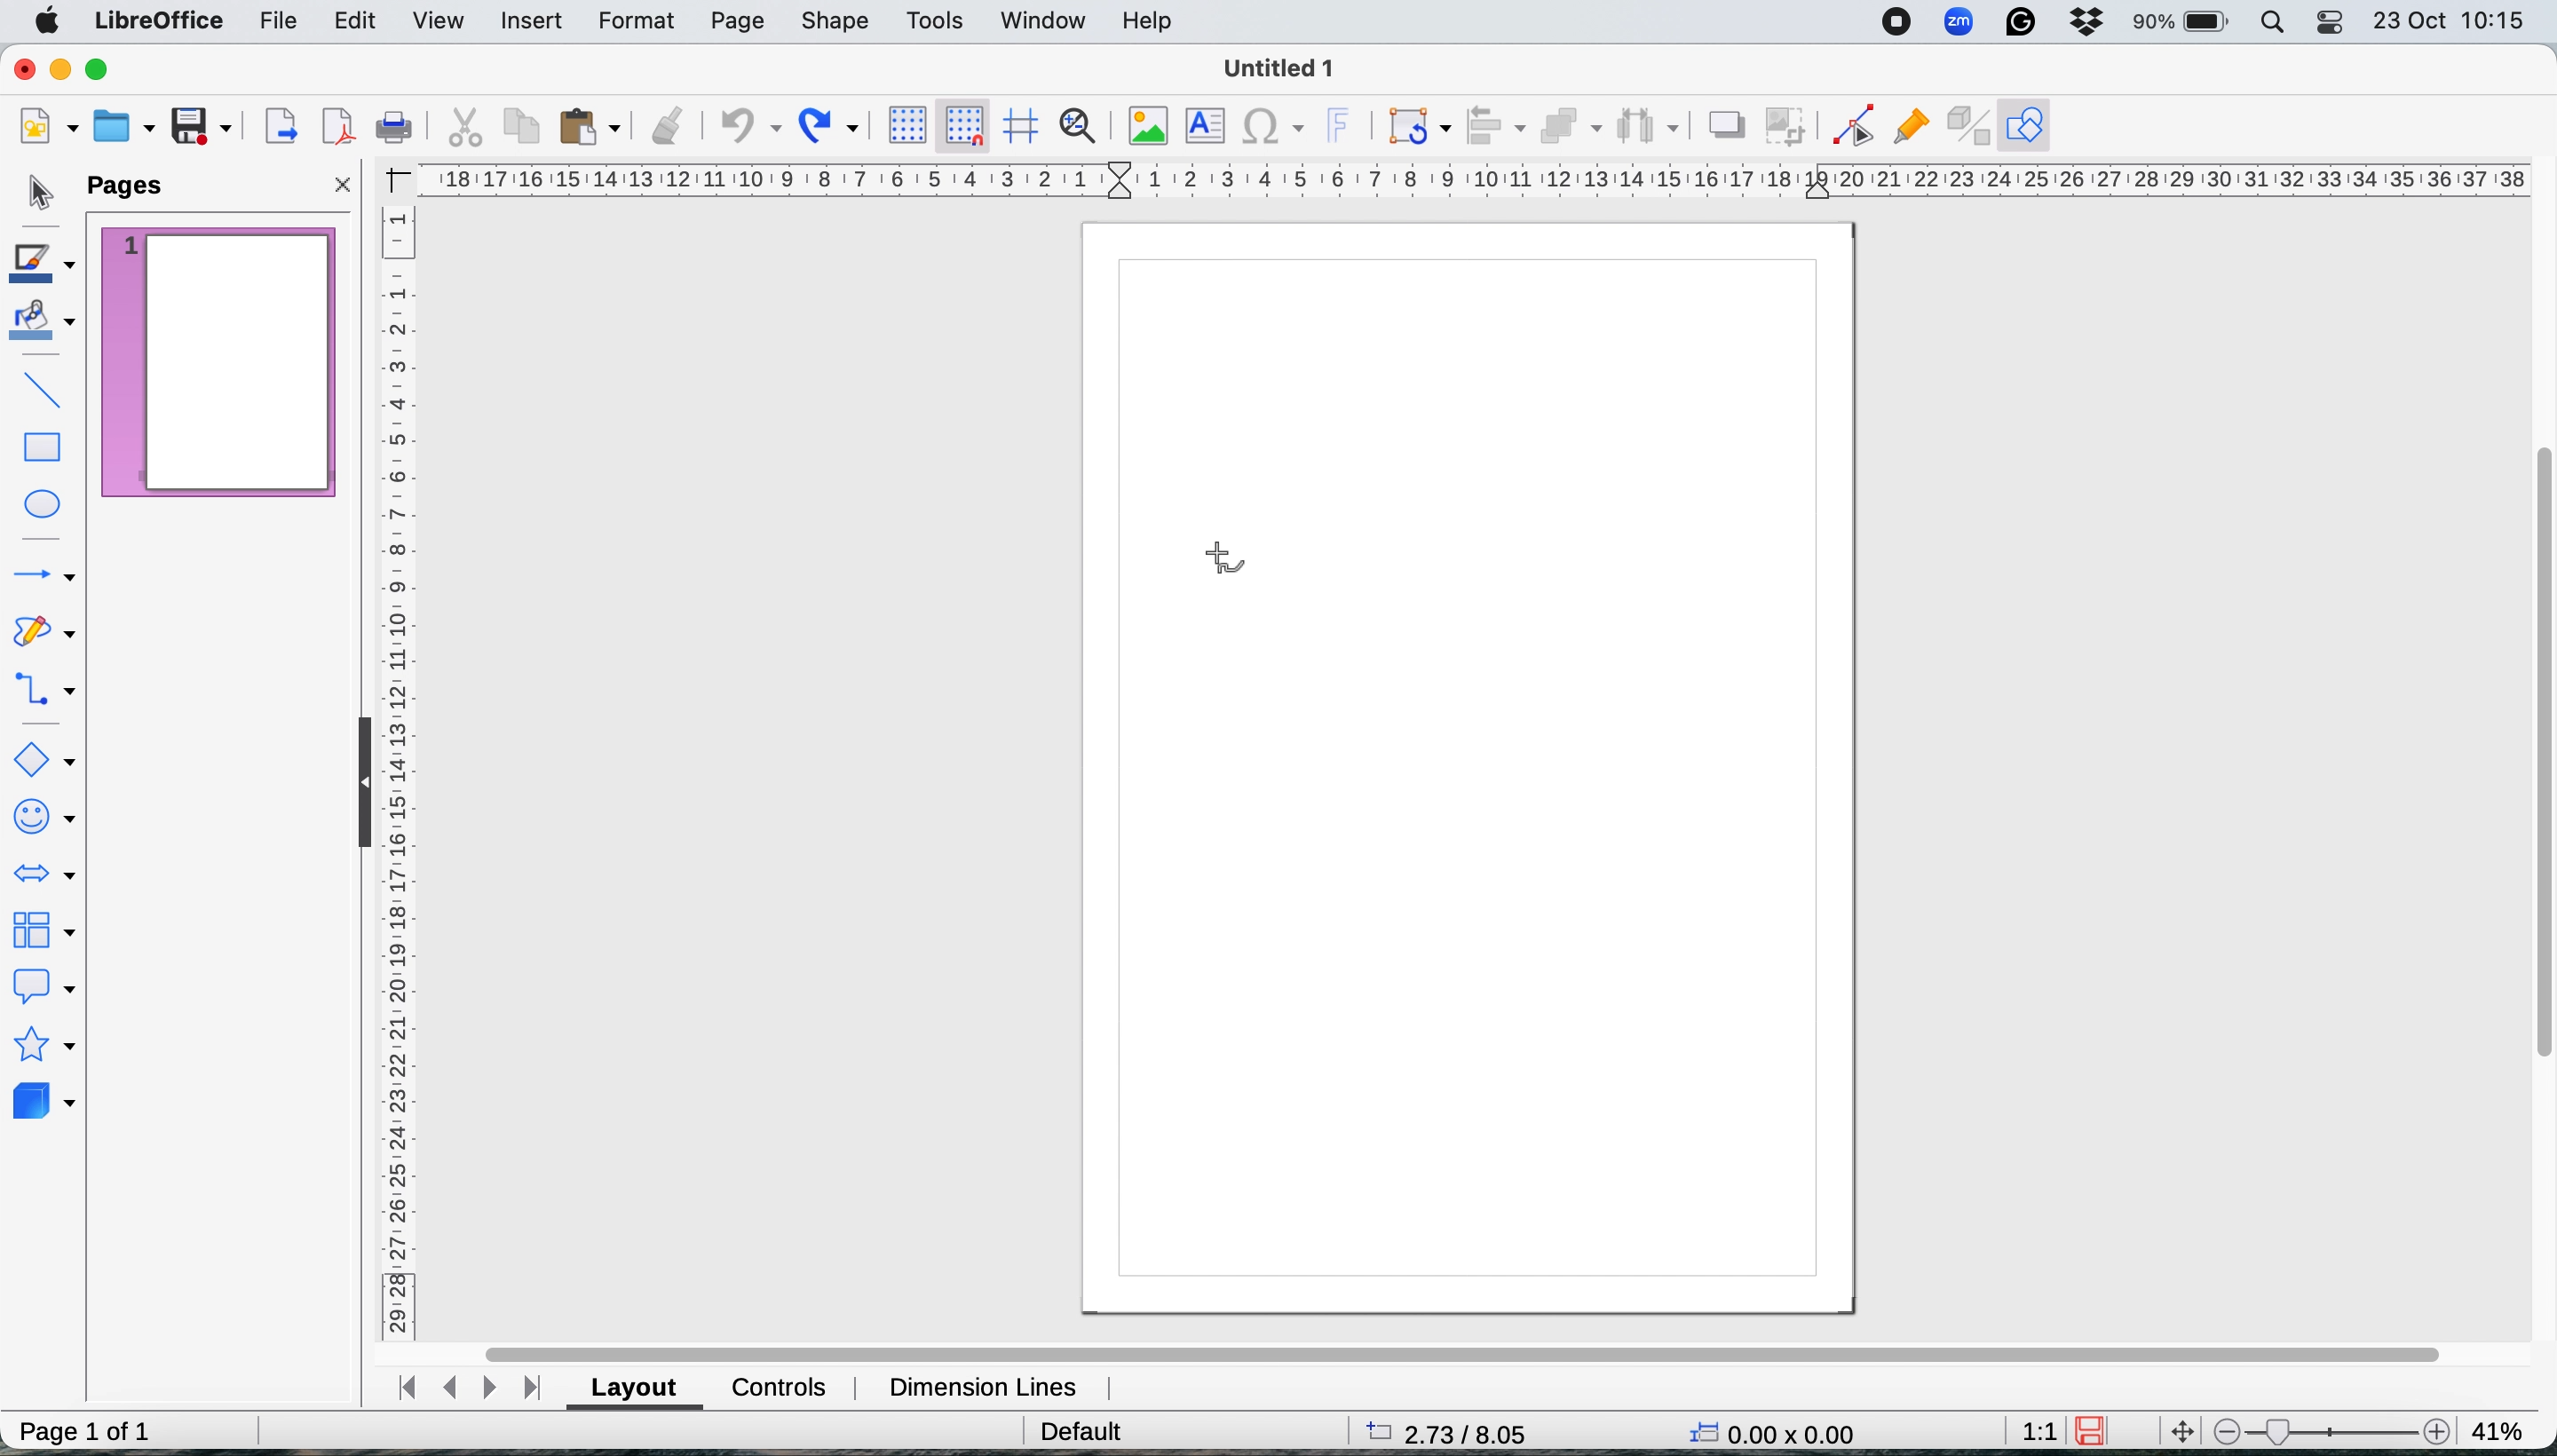 The image size is (2557, 1456). Describe the element at coordinates (638, 21) in the screenshot. I see `format` at that location.